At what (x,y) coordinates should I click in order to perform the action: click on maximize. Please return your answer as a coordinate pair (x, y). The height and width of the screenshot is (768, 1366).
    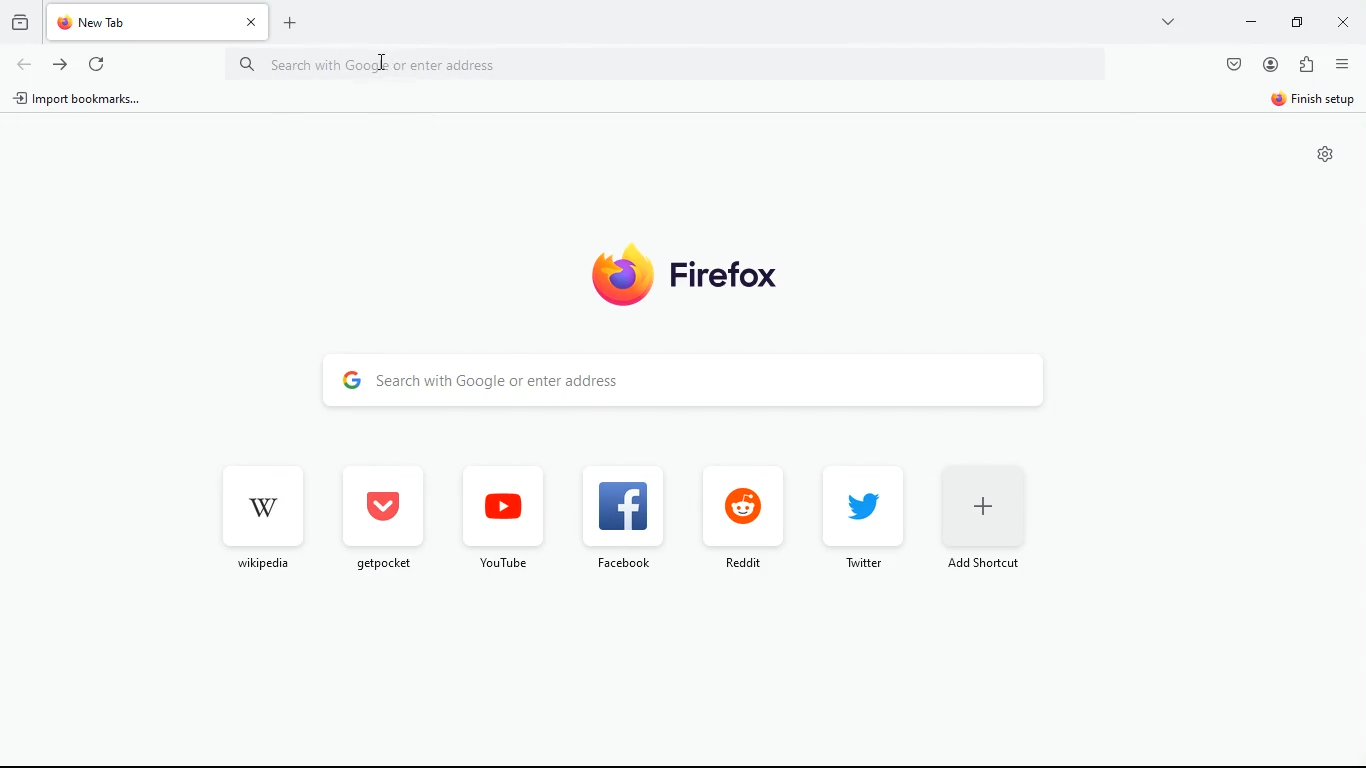
    Looking at the image, I should click on (1293, 23).